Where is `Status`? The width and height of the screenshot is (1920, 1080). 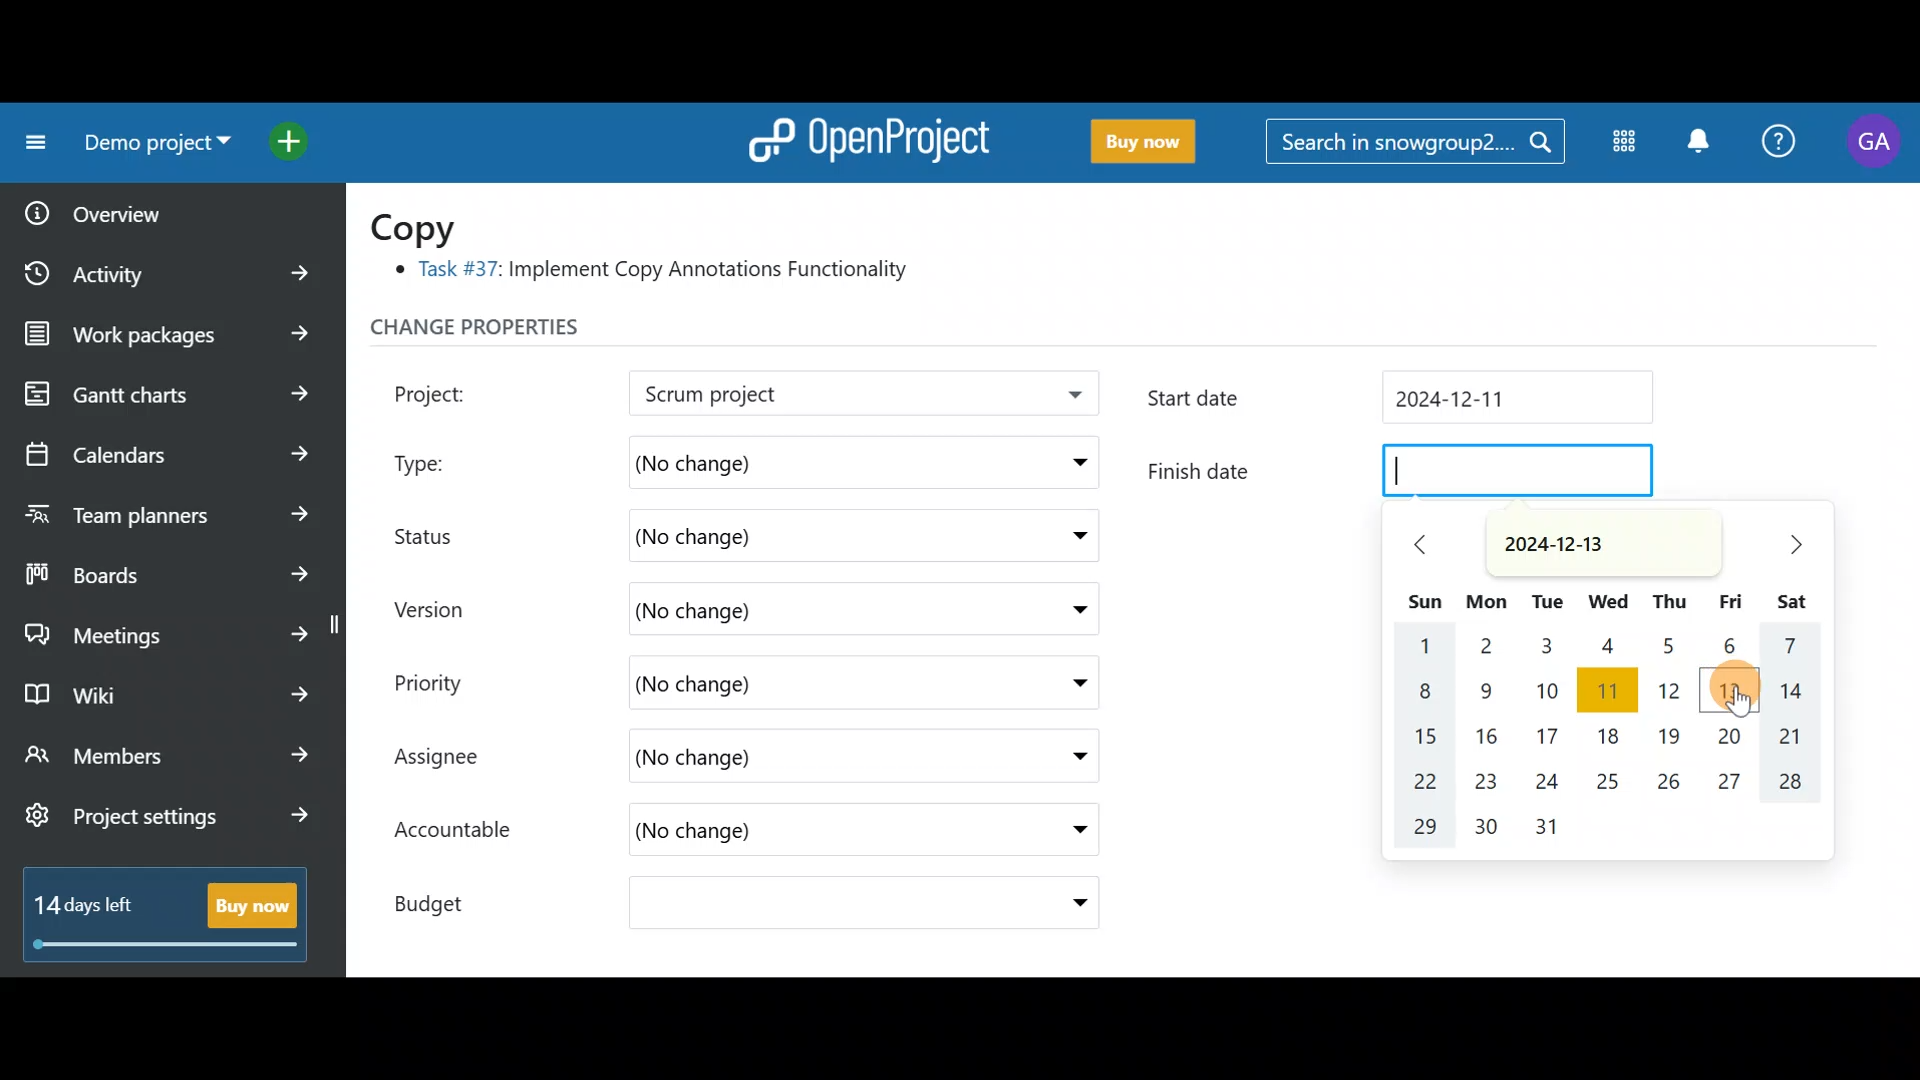 Status is located at coordinates (440, 533).